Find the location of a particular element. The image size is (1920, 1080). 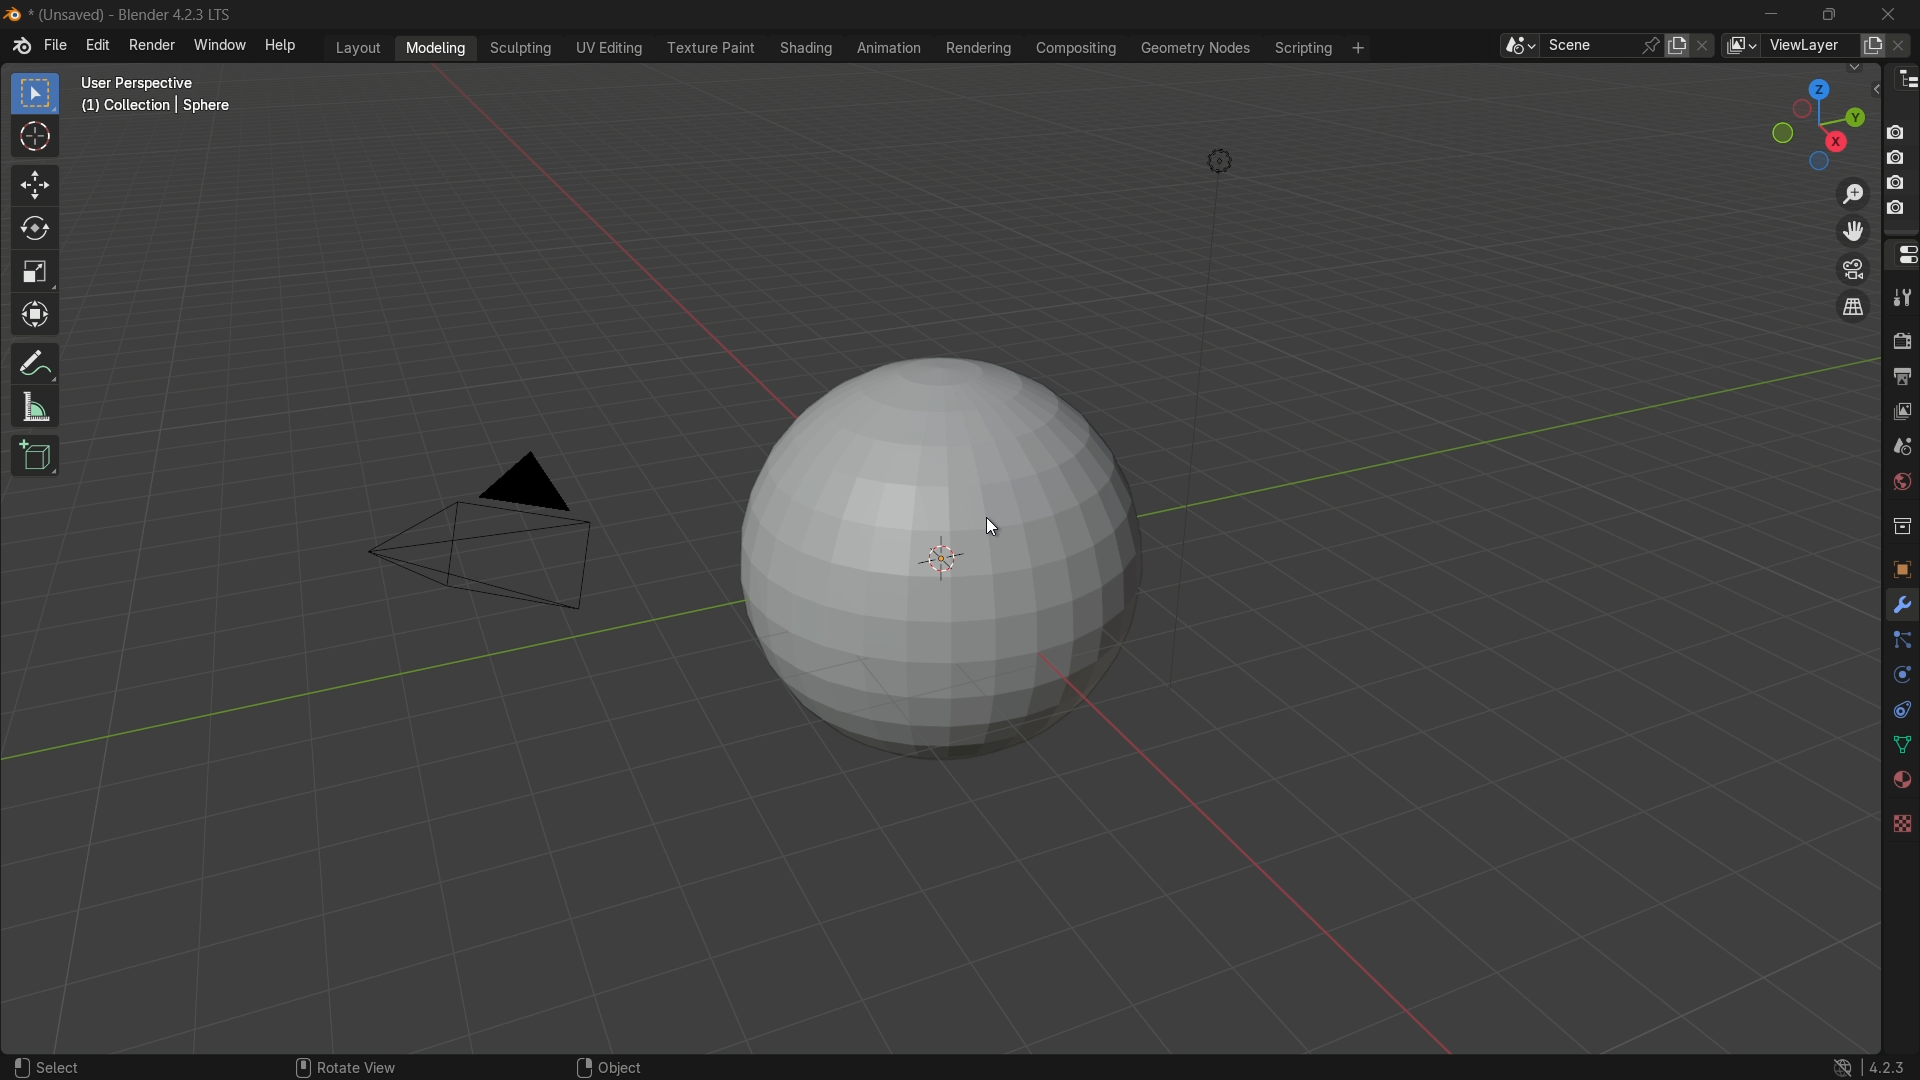

file menu is located at coordinates (57, 47).